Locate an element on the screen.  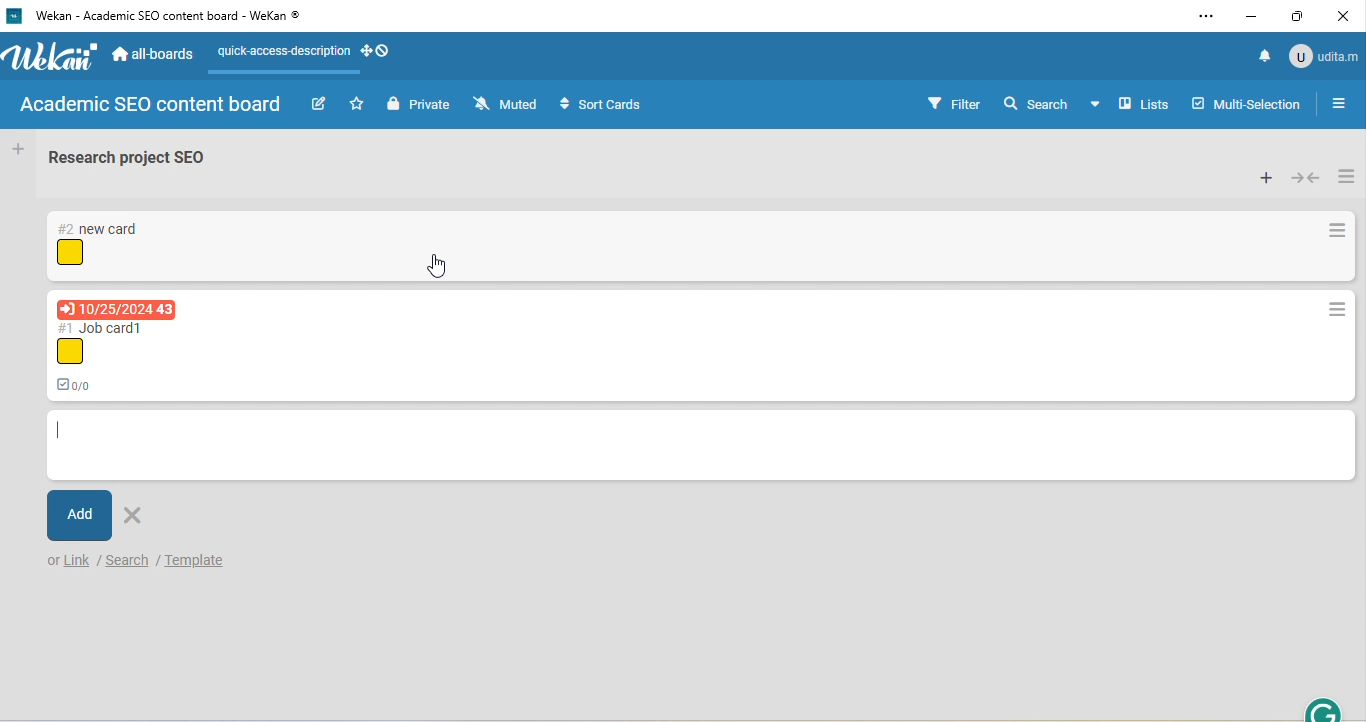
list name: research project SEO is located at coordinates (139, 162).